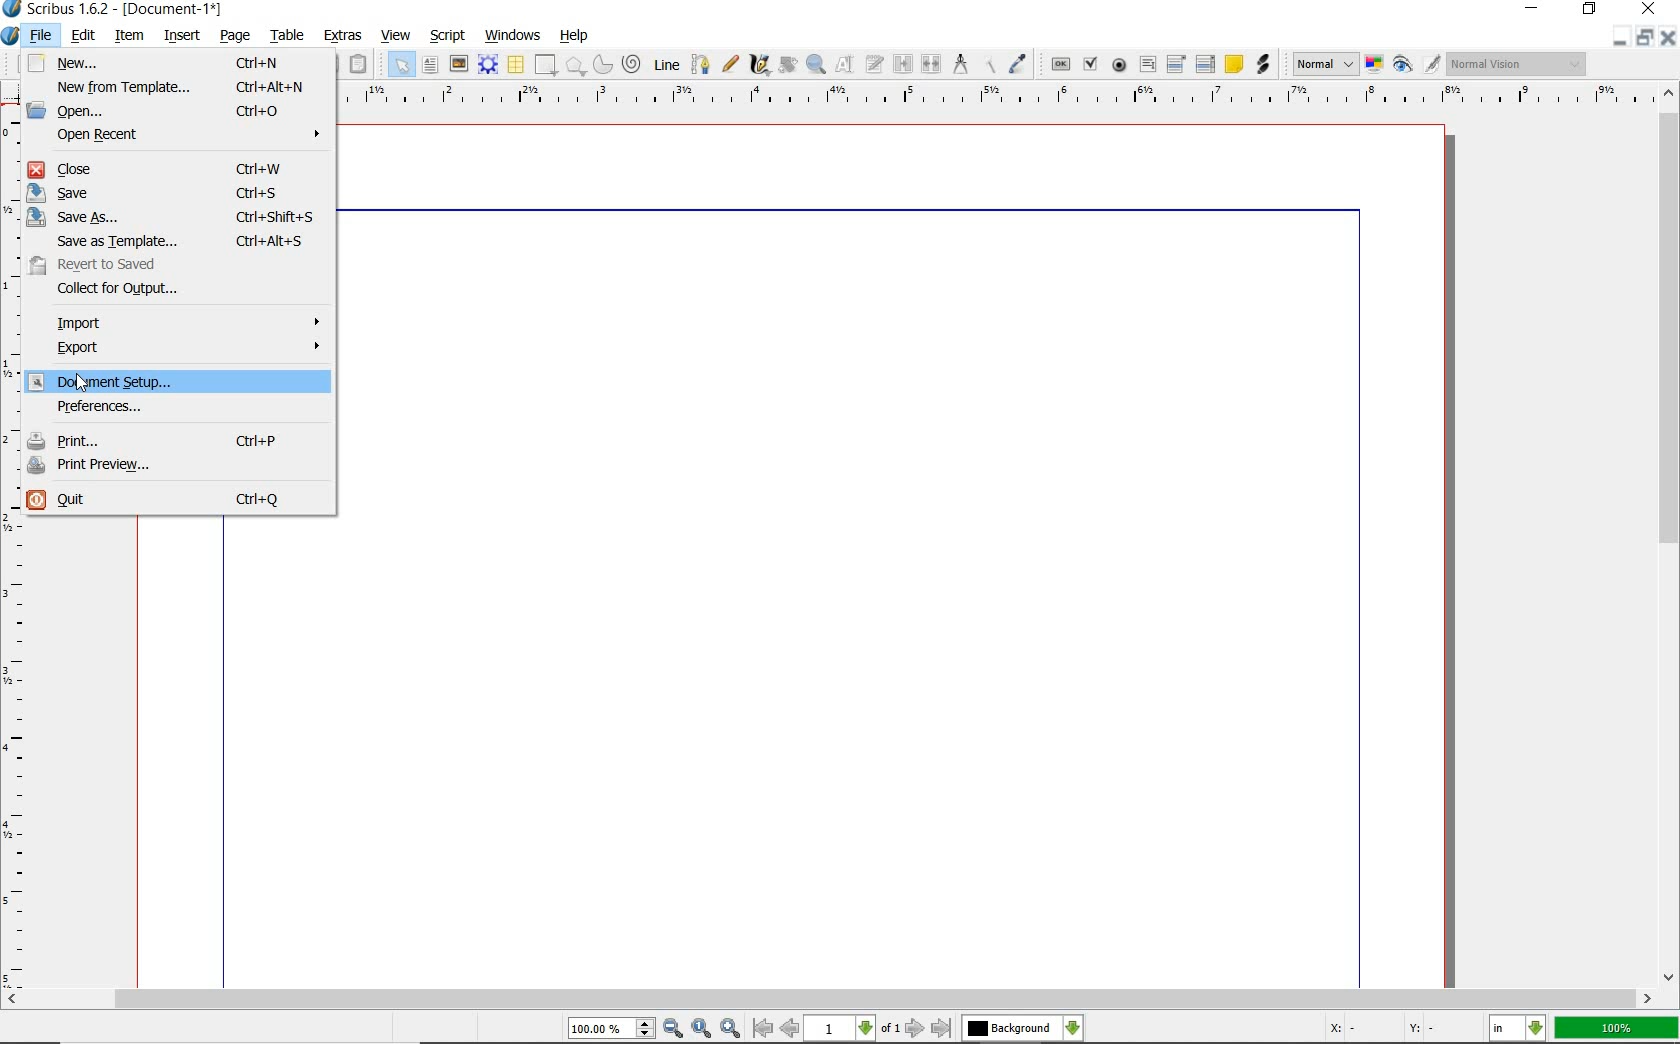  What do you see at coordinates (430, 65) in the screenshot?
I see `text frame` at bounding box center [430, 65].